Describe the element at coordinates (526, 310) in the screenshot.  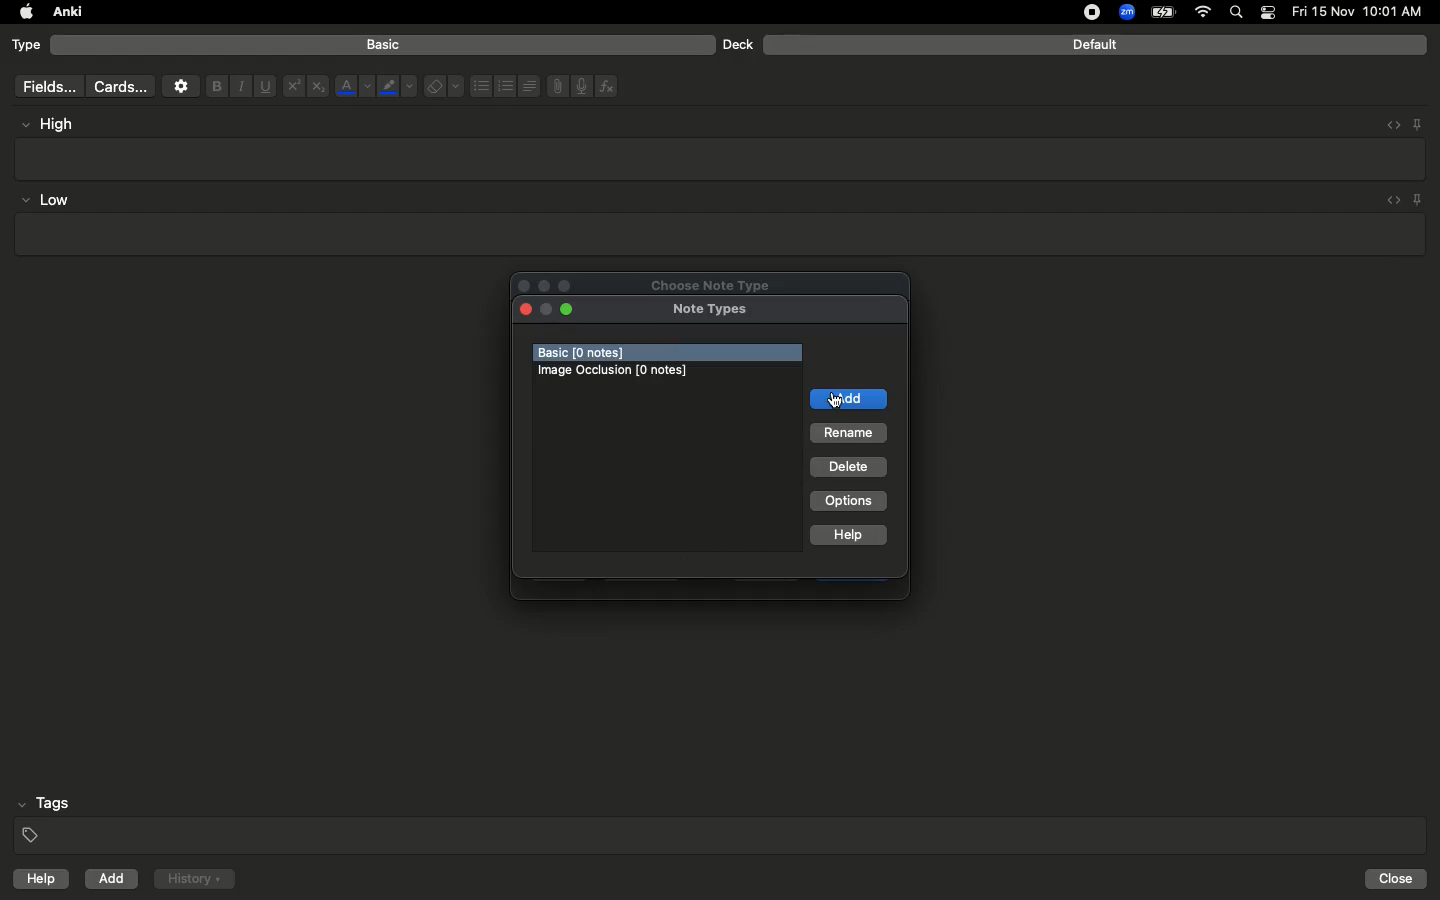
I see `Close` at that location.